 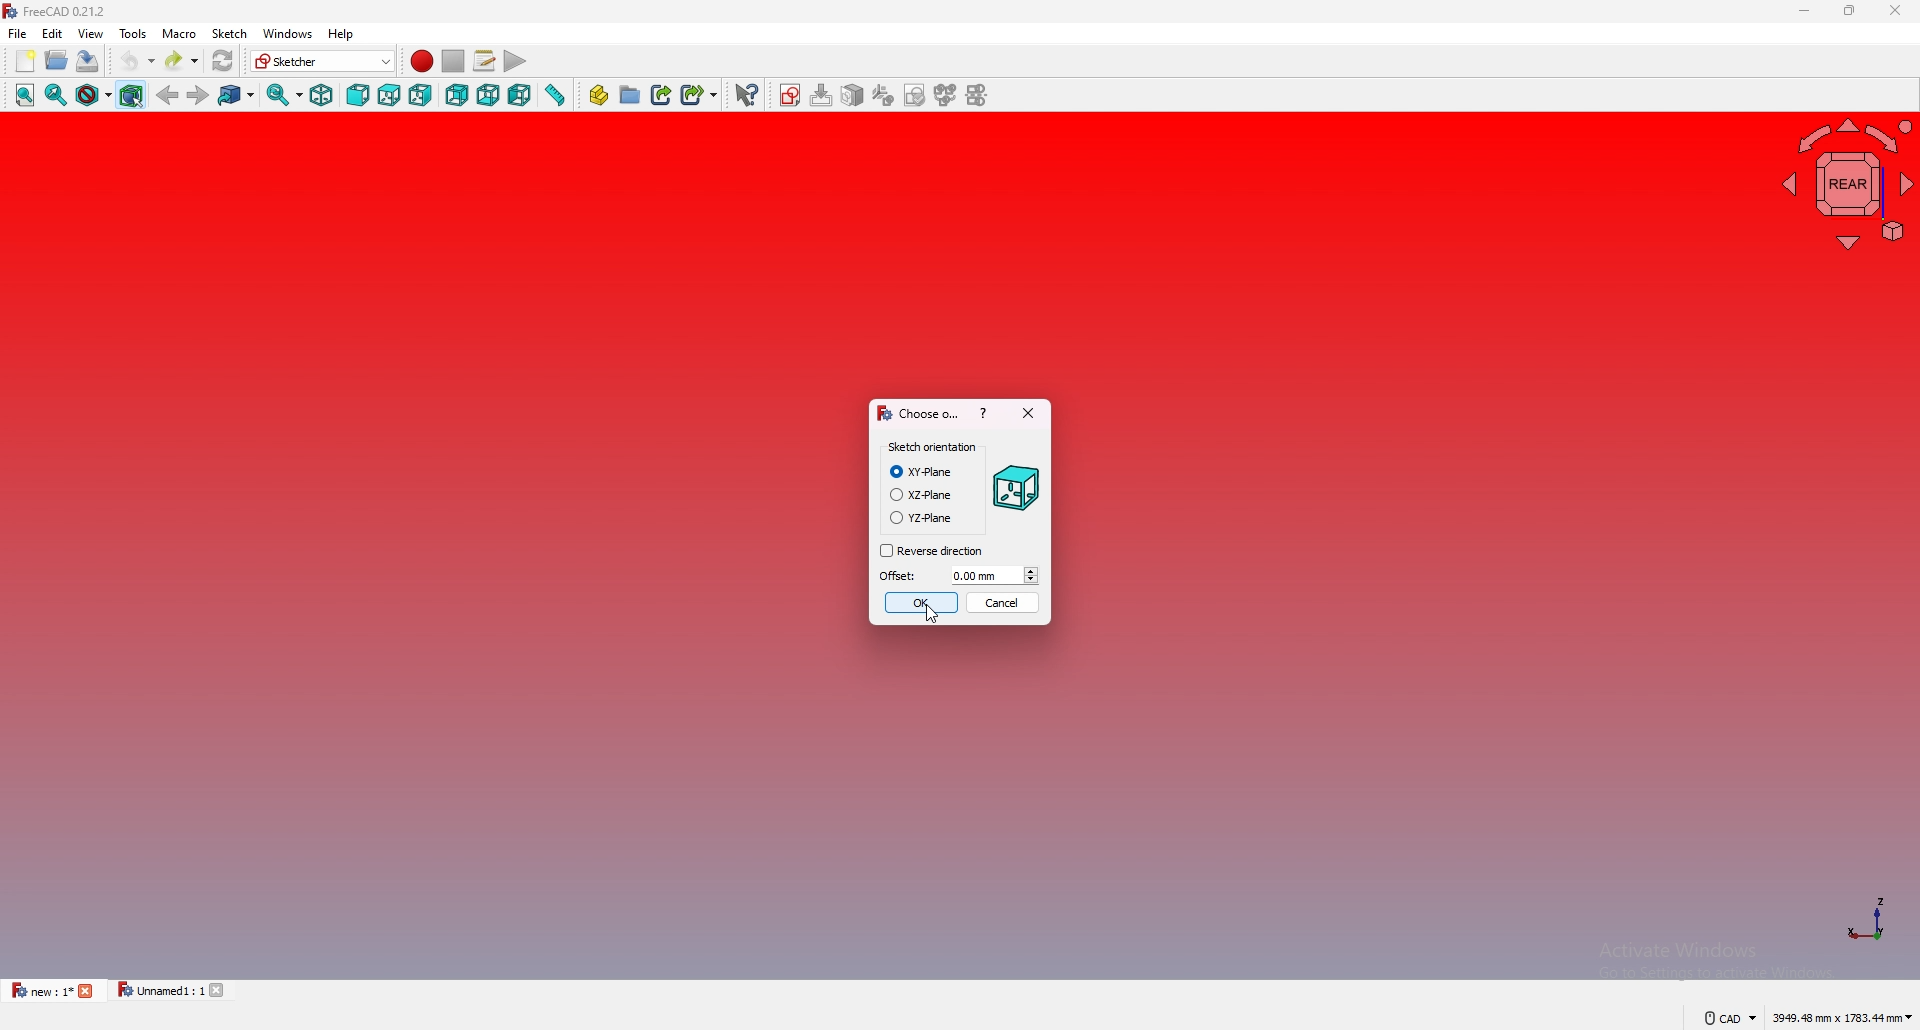 I want to click on edit, so click(x=56, y=33).